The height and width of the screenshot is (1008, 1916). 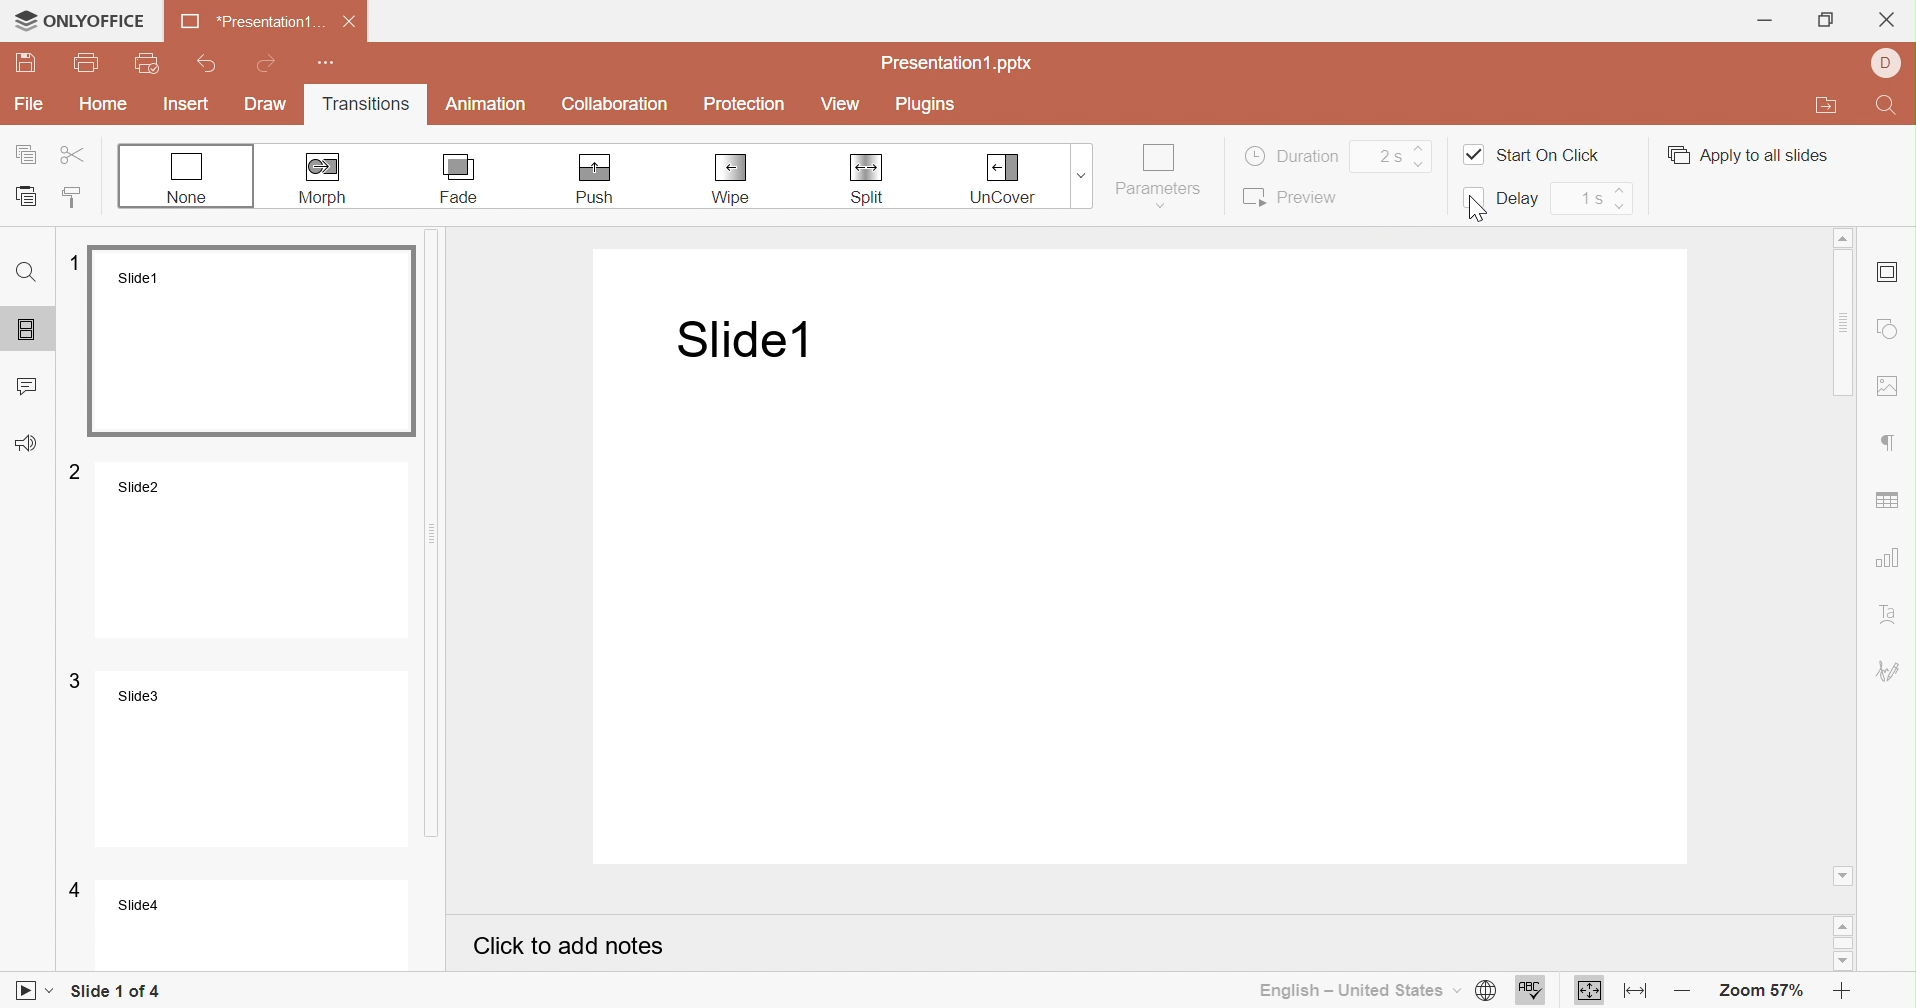 What do you see at coordinates (1887, 63) in the screenshot?
I see `Account name` at bounding box center [1887, 63].